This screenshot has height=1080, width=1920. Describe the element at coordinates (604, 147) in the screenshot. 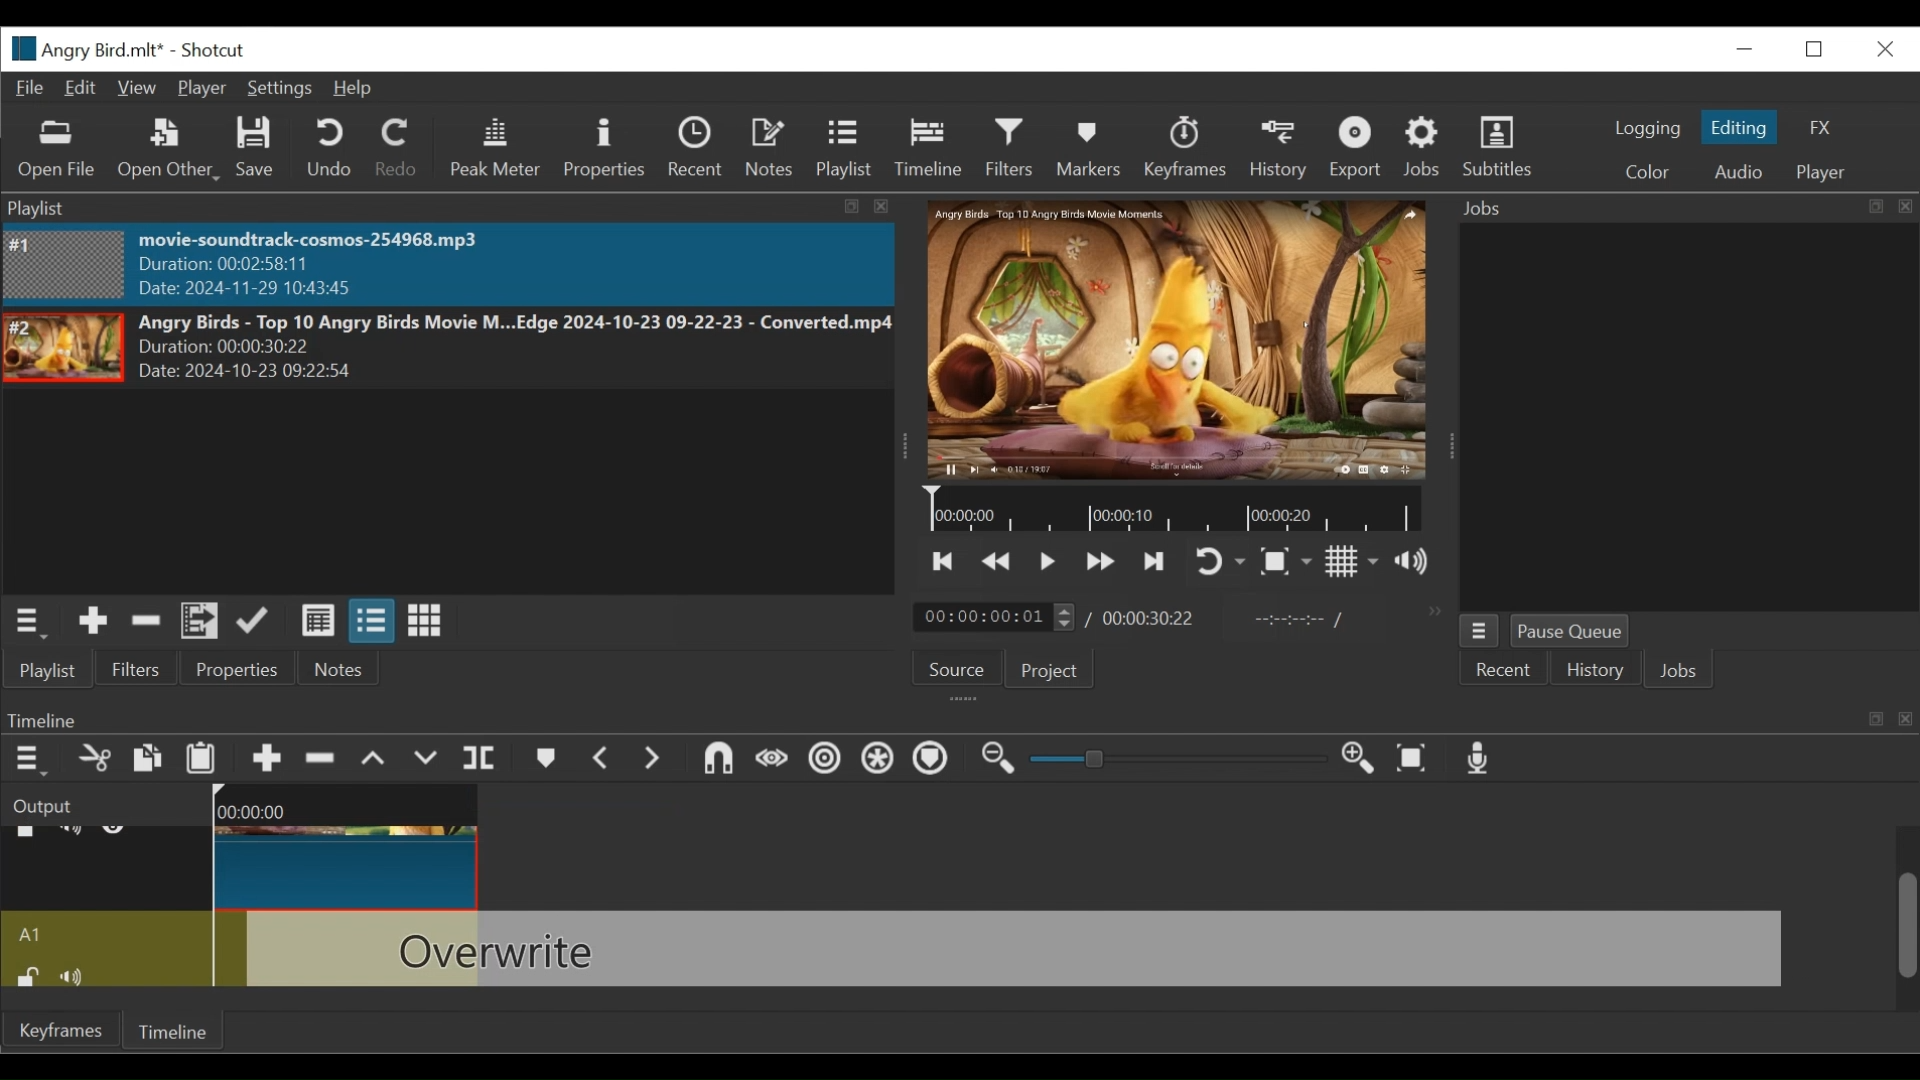

I see `Properties` at that location.